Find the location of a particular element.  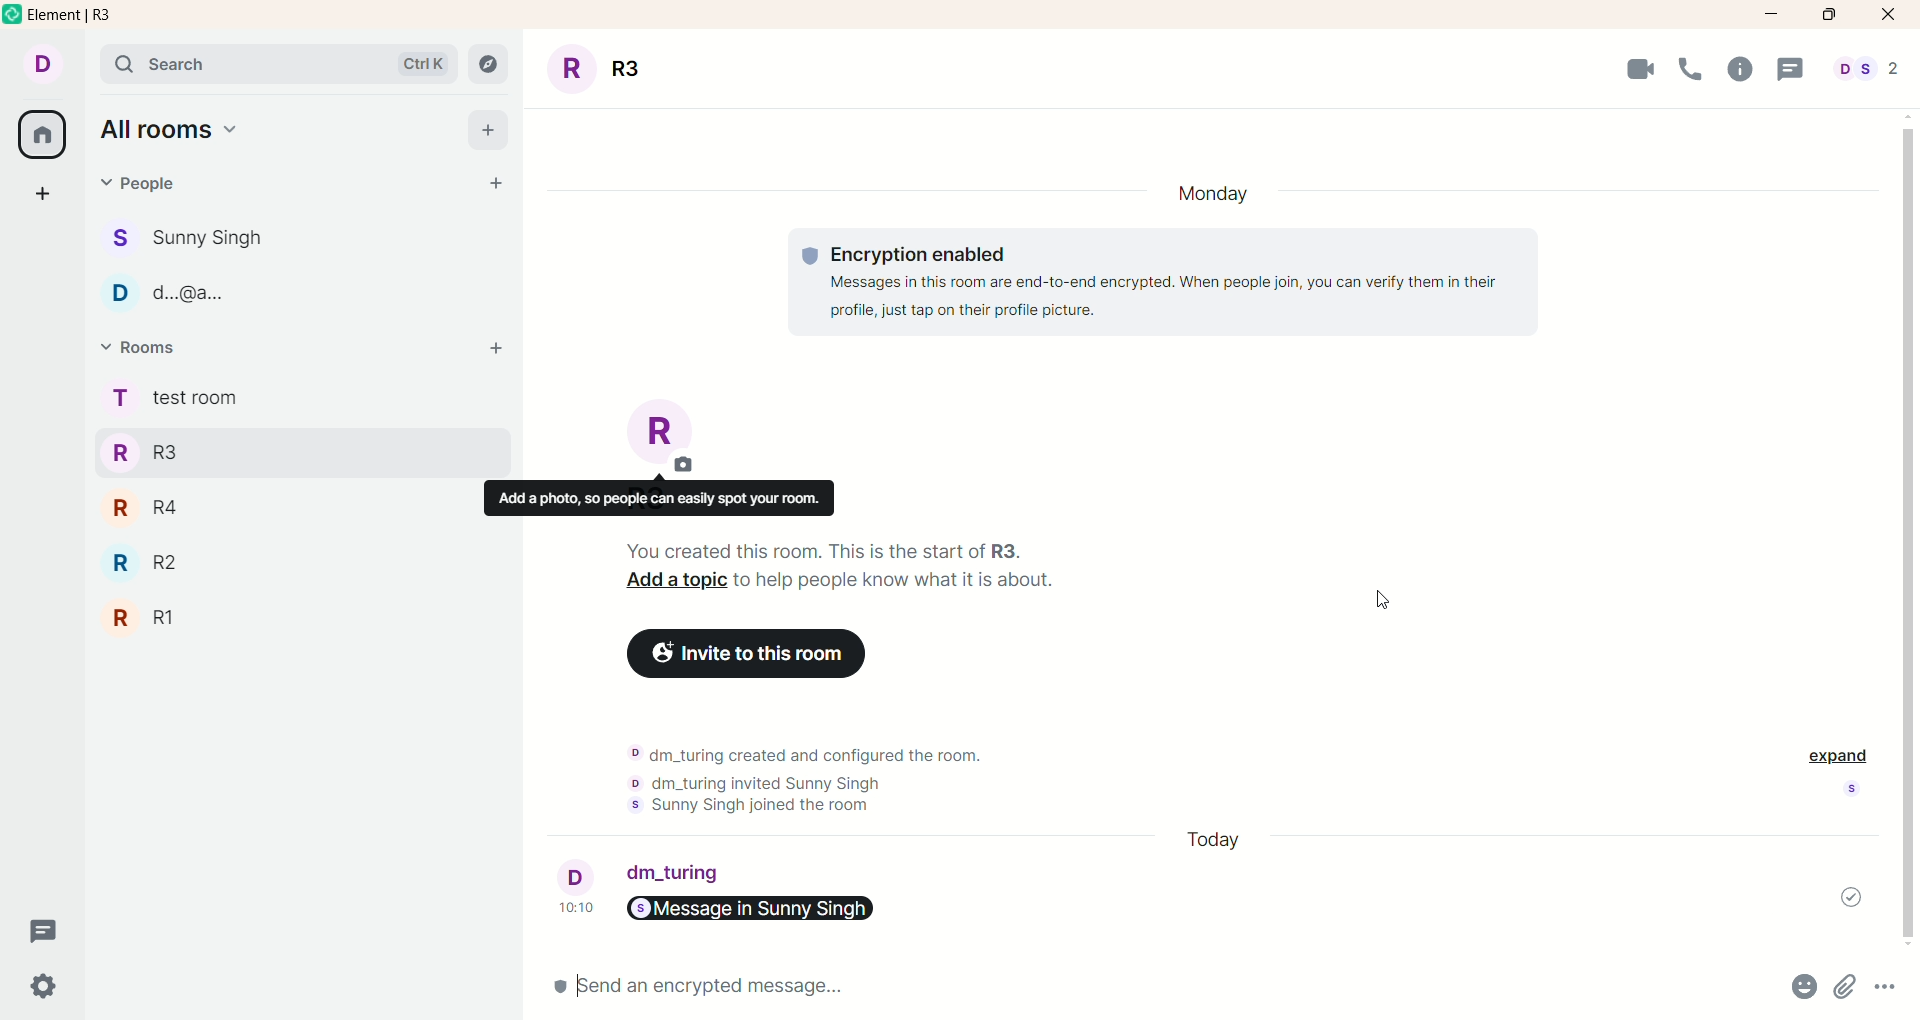

settings is located at coordinates (51, 987).